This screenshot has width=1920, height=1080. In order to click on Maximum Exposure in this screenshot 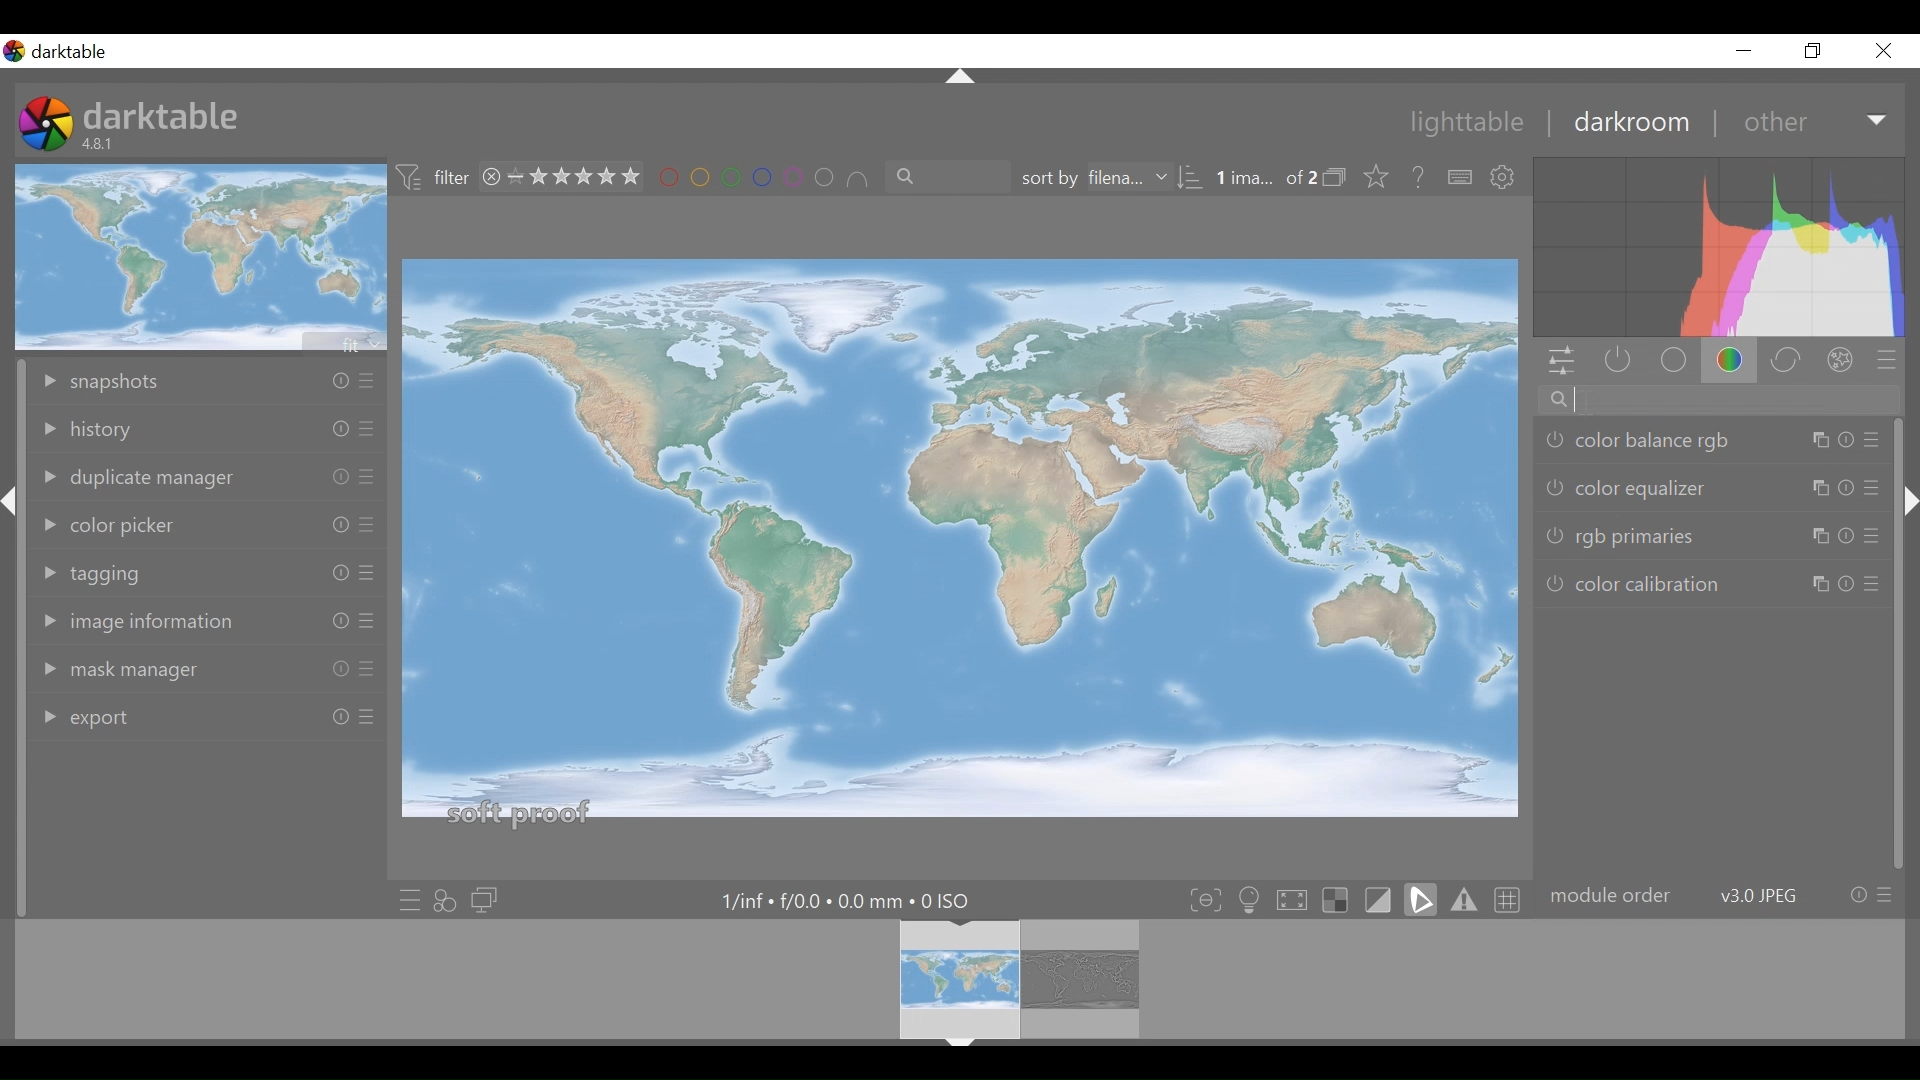, I will do `click(843, 900)`.